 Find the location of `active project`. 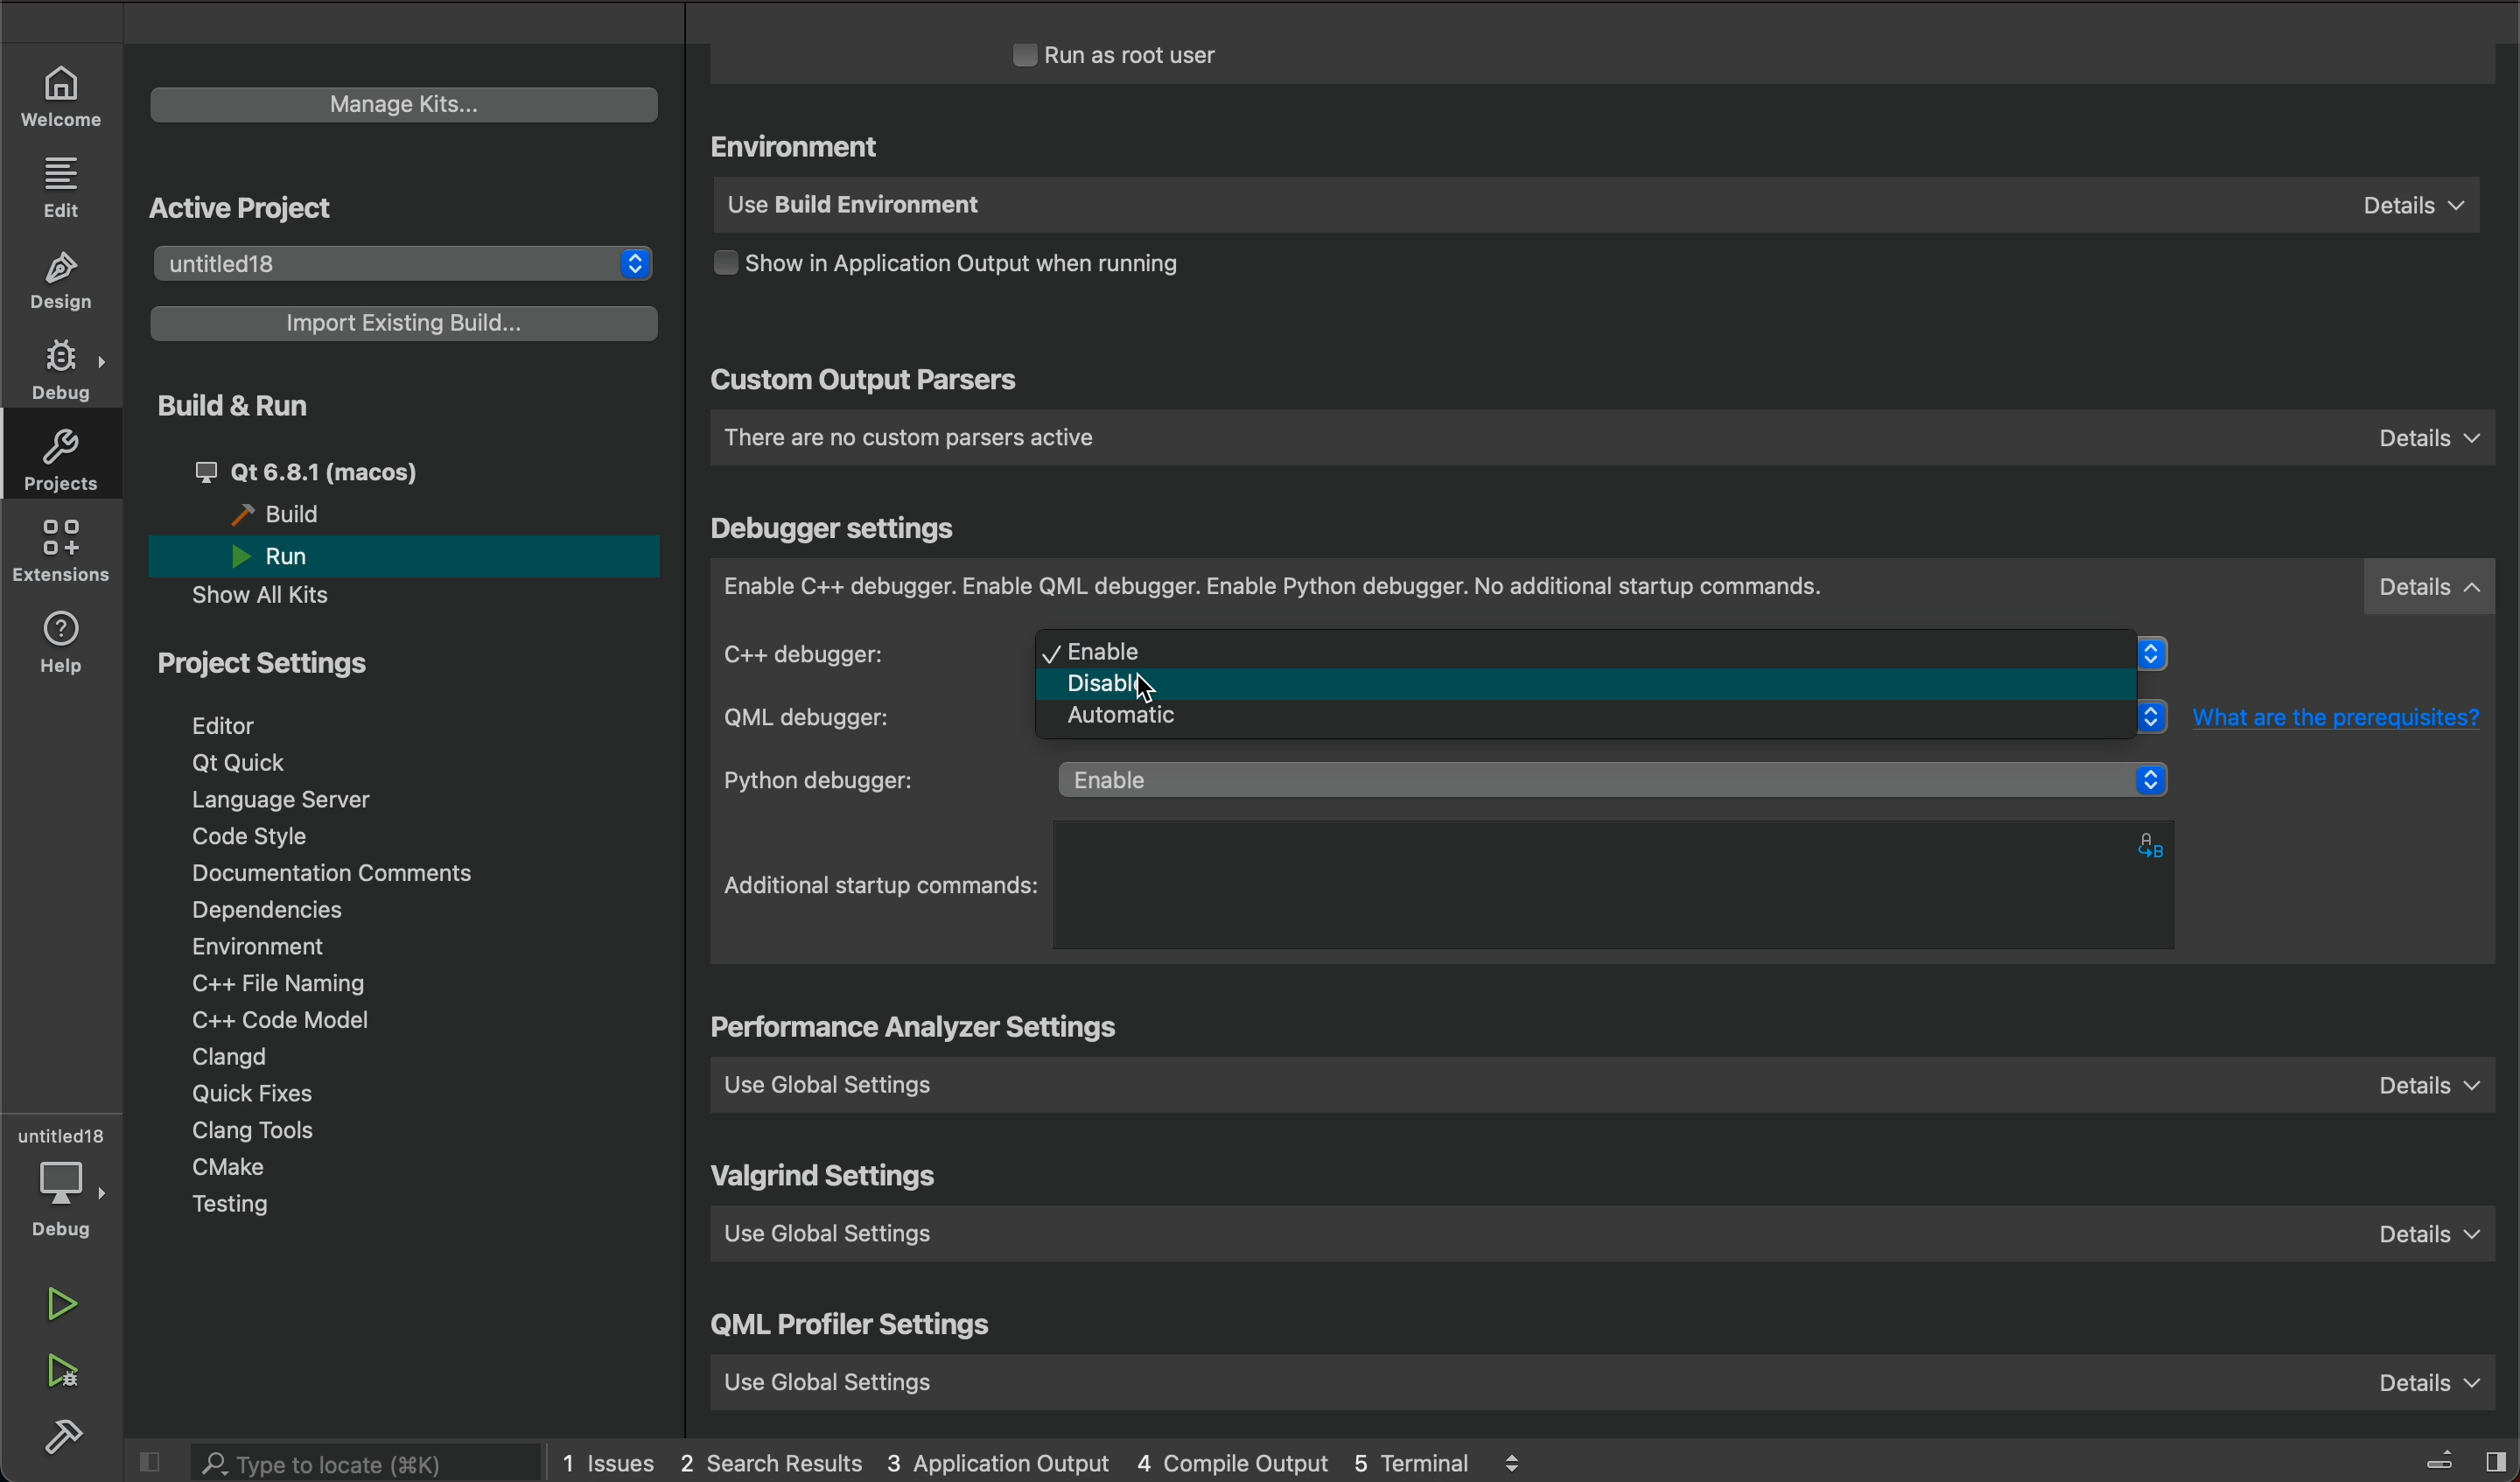

active project is located at coordinates (242, 208).